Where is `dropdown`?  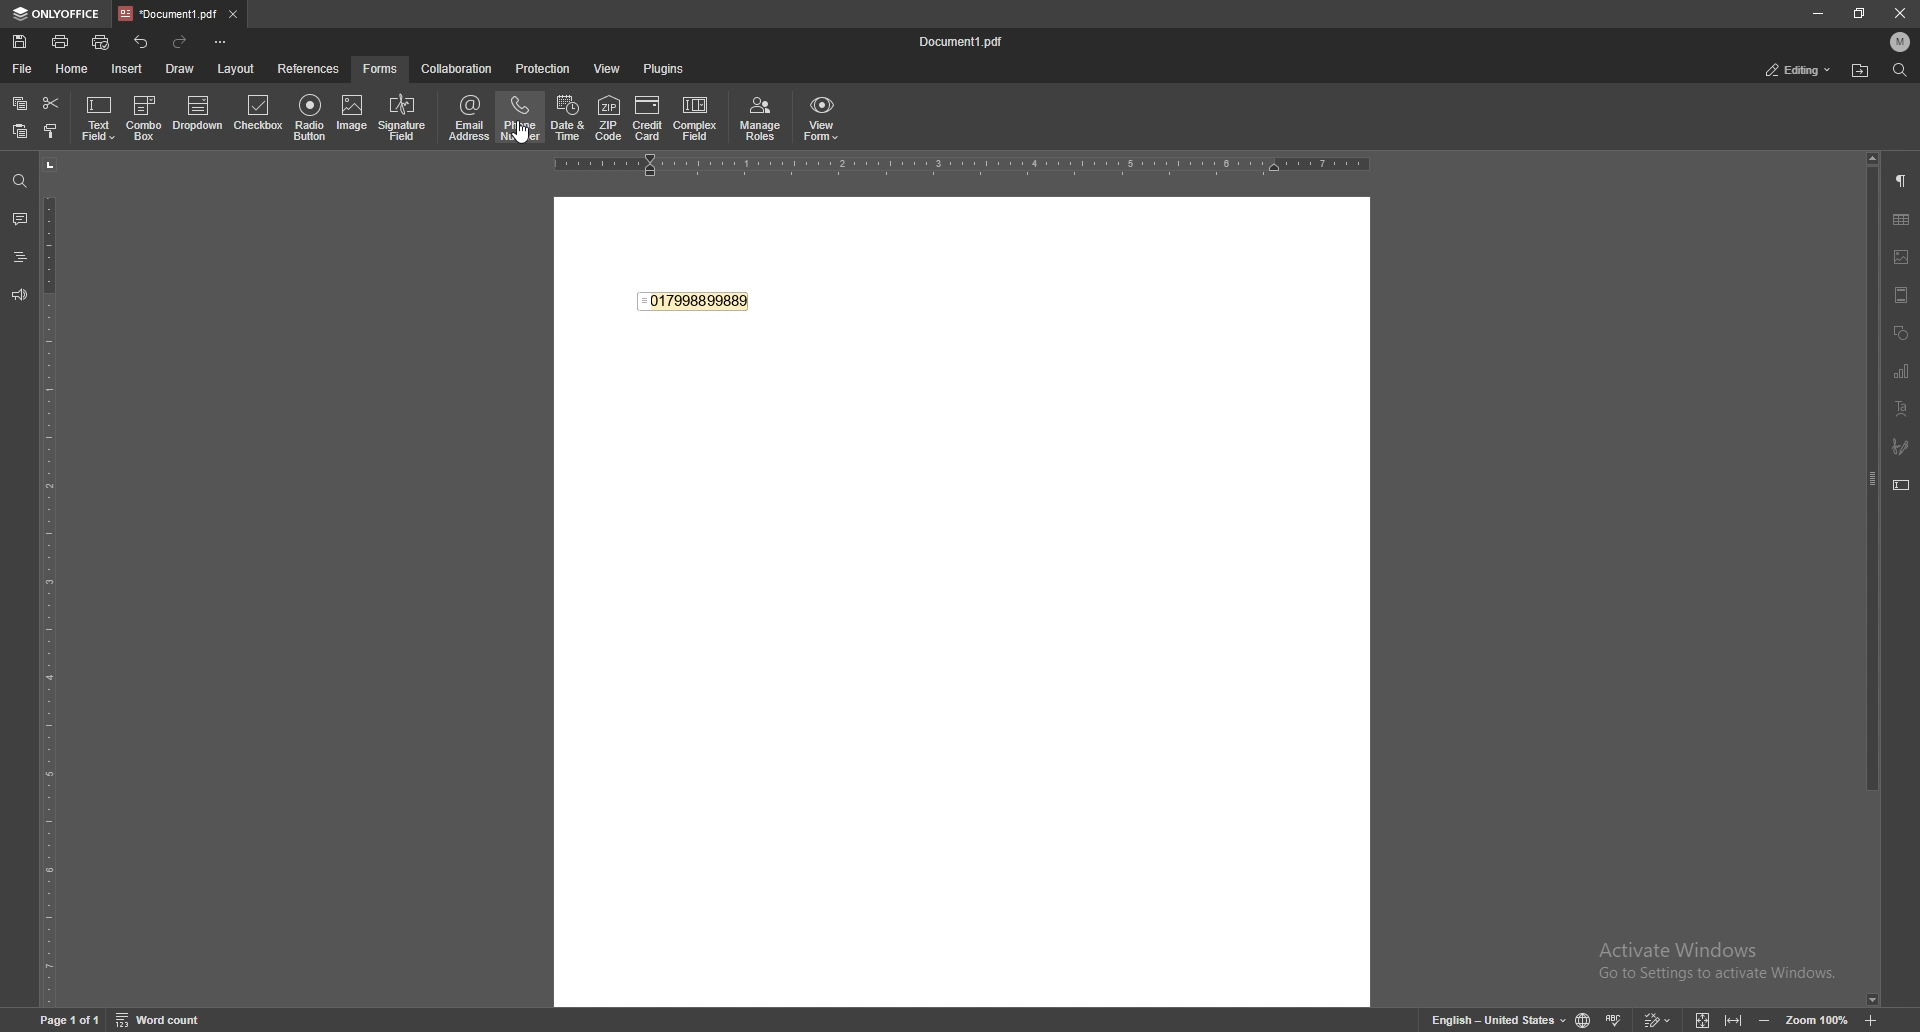
dropdown is located at coordinates (199, 115).